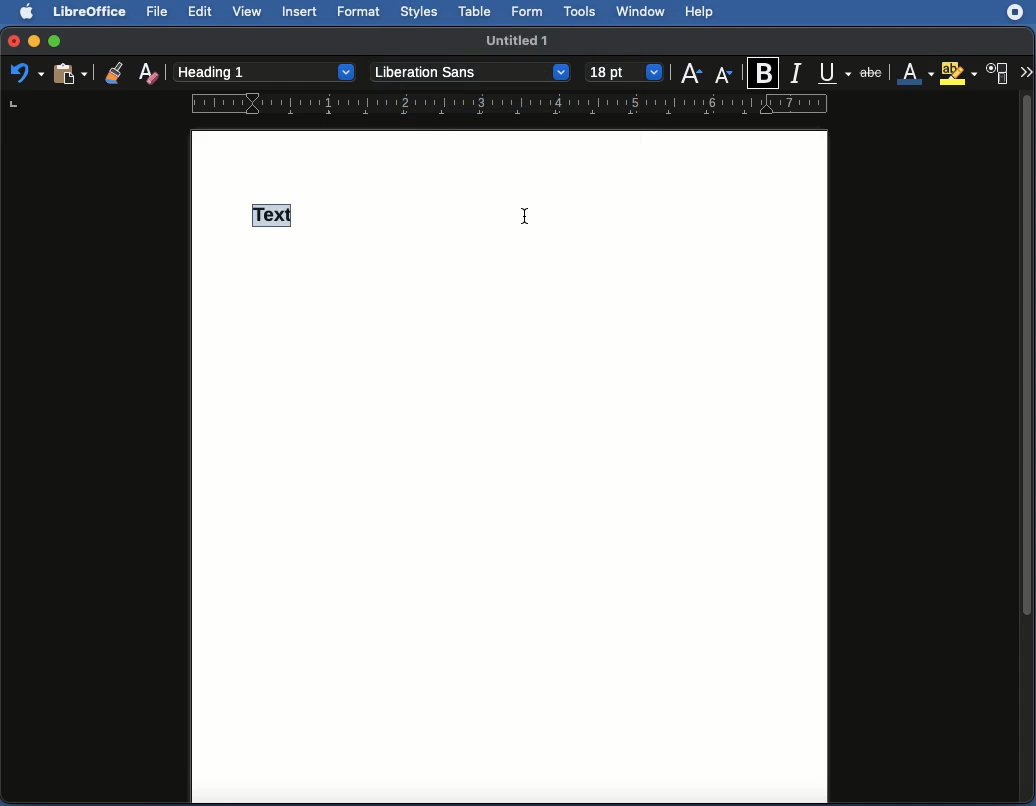 This screenshot has width=1036, height=806. What do you see at coordinates (476, 12) in the screenshot?
I see `Table` at bounding box center [476, 12].